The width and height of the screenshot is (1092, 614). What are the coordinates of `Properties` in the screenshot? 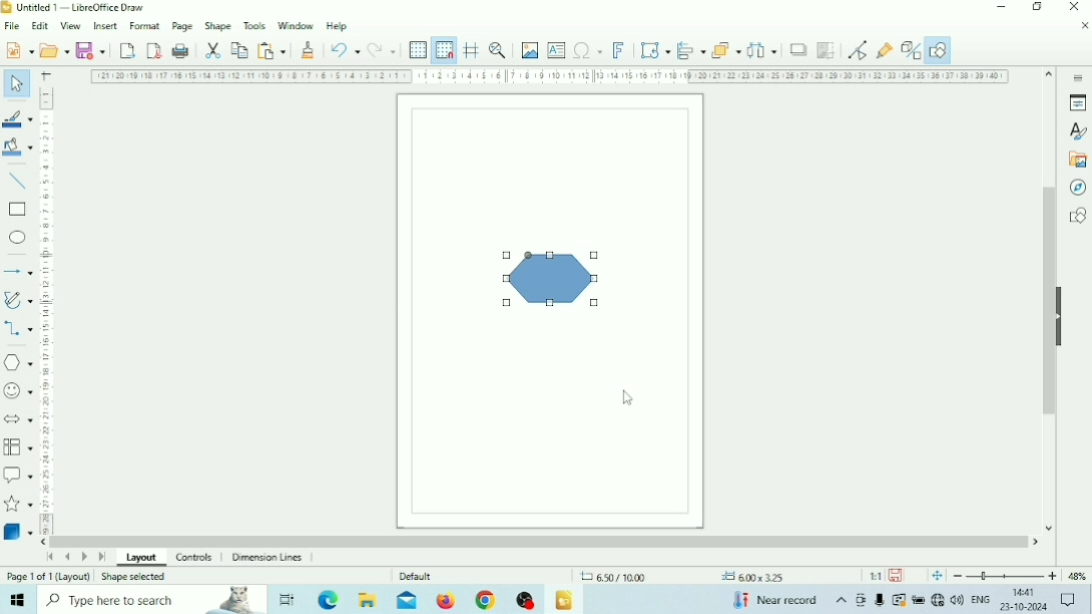 It's located at (1078, 103).